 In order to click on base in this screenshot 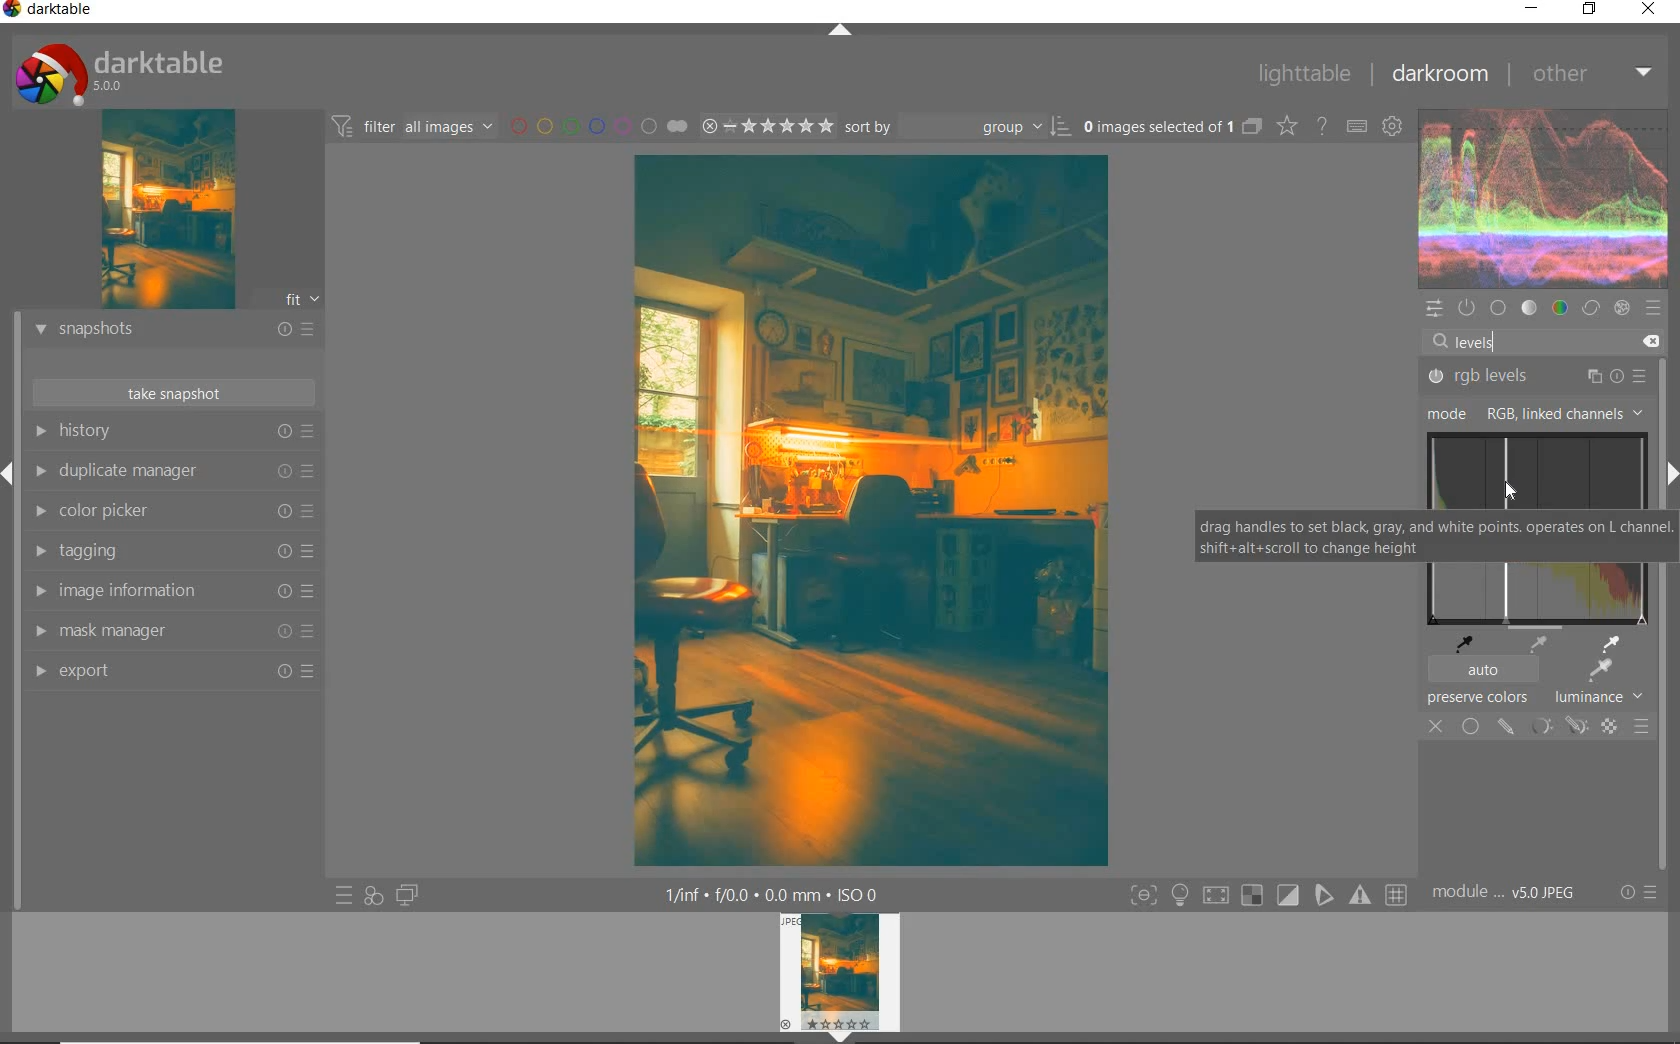, I will do `click(1498, 308)`.